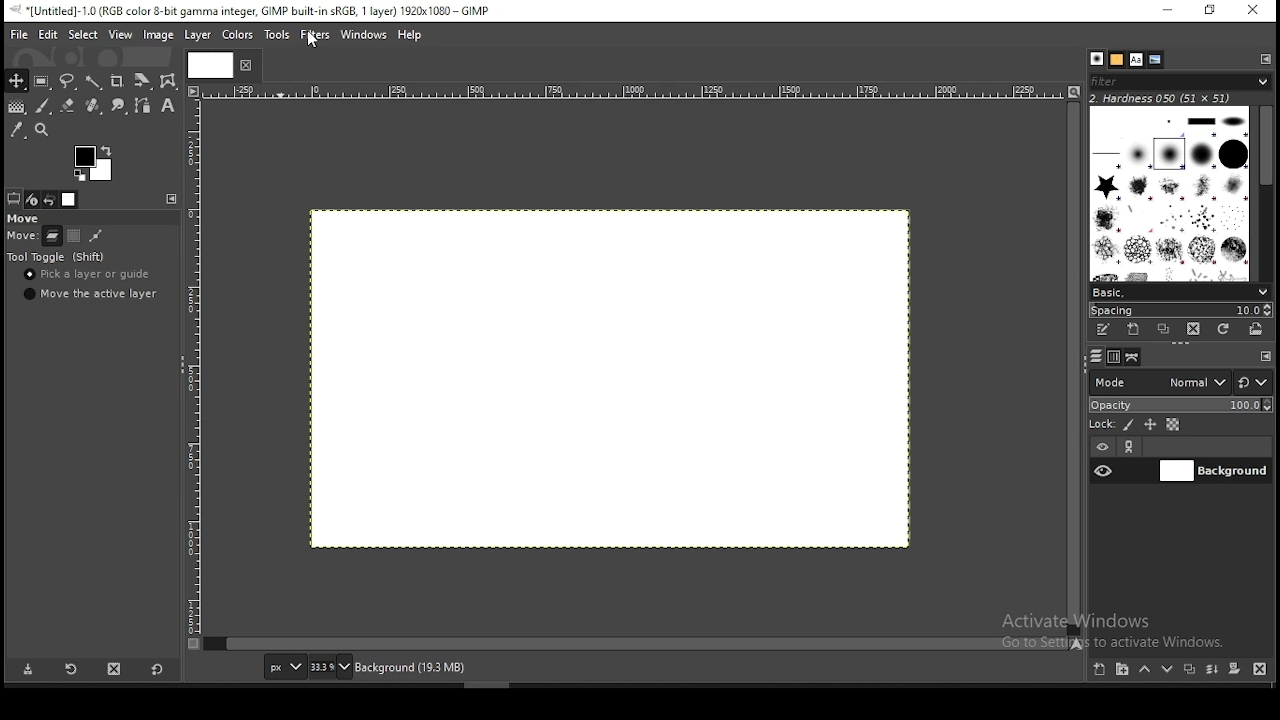 Image resolution: width=1280 pixels, height=720 pixels. What do you see at coordinates (27, 670) in the screenshot?
I see `save tool preset` at bounding box center [27, 670].